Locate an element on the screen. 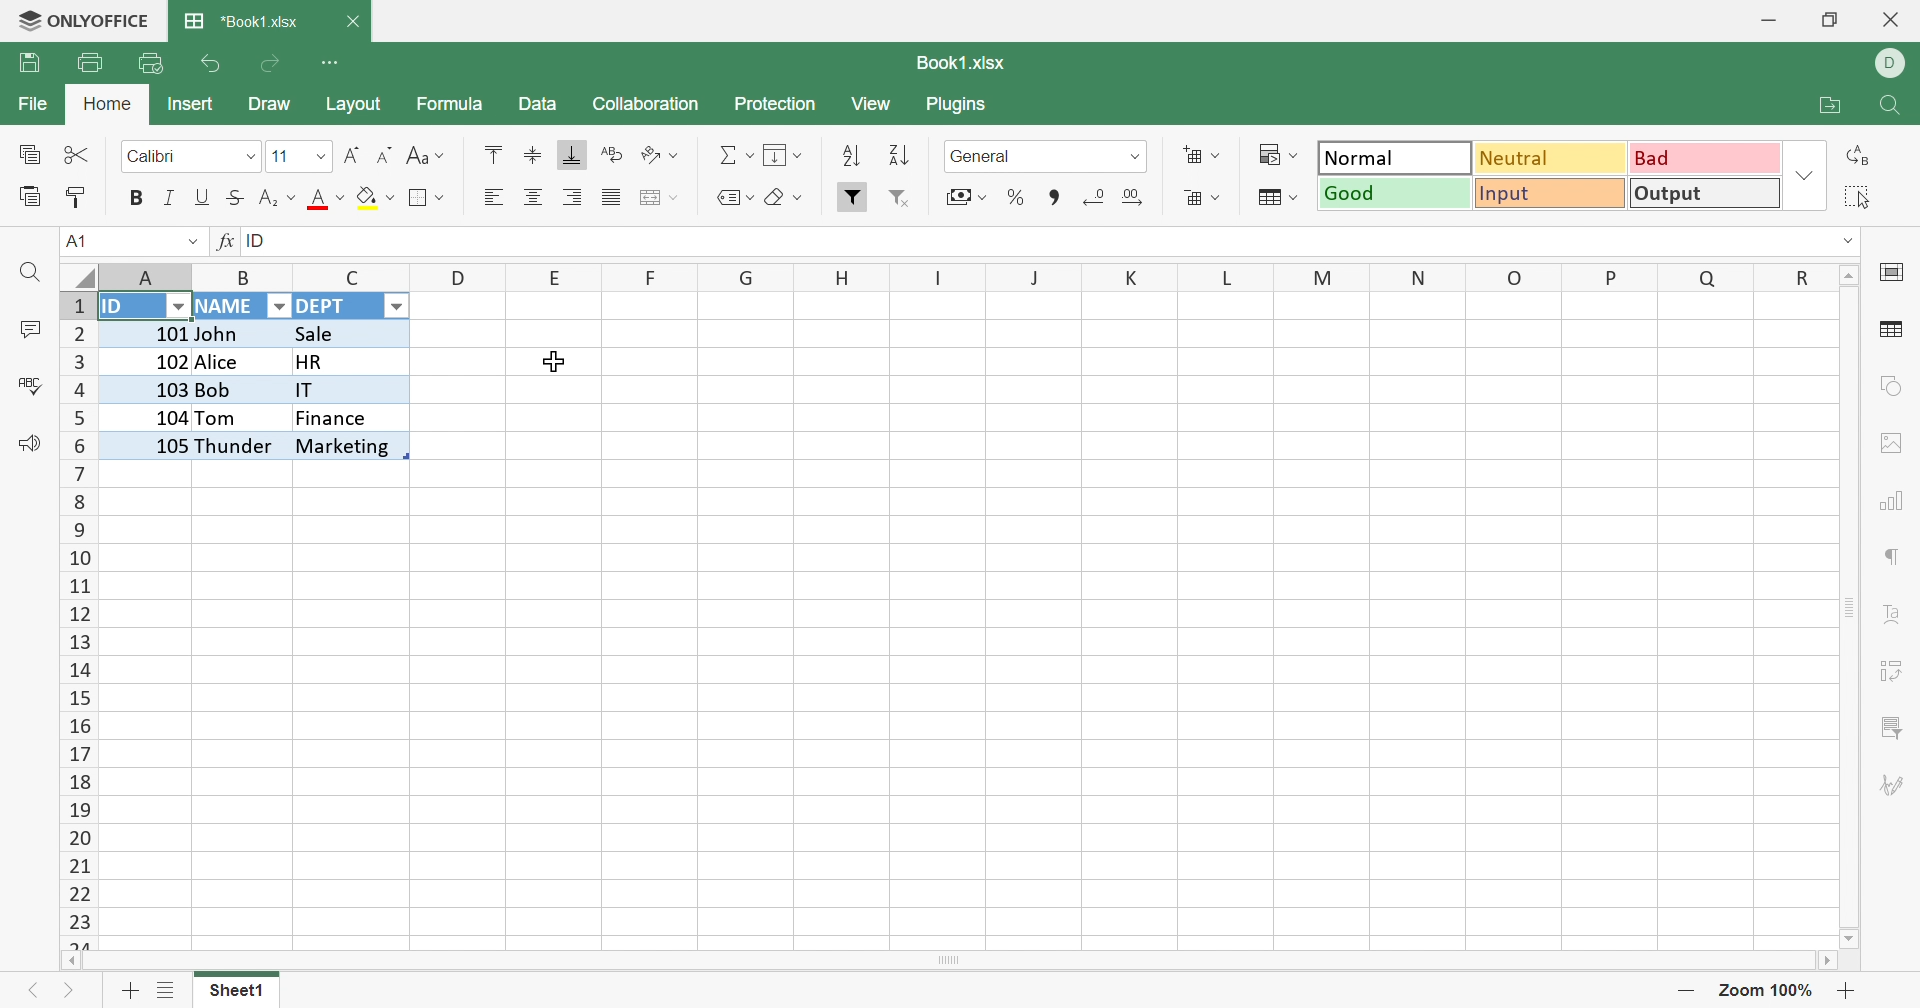 Image resolution: width=1920 pixels, height=1008 pixels. Find is located at coordinates (1888, 107).